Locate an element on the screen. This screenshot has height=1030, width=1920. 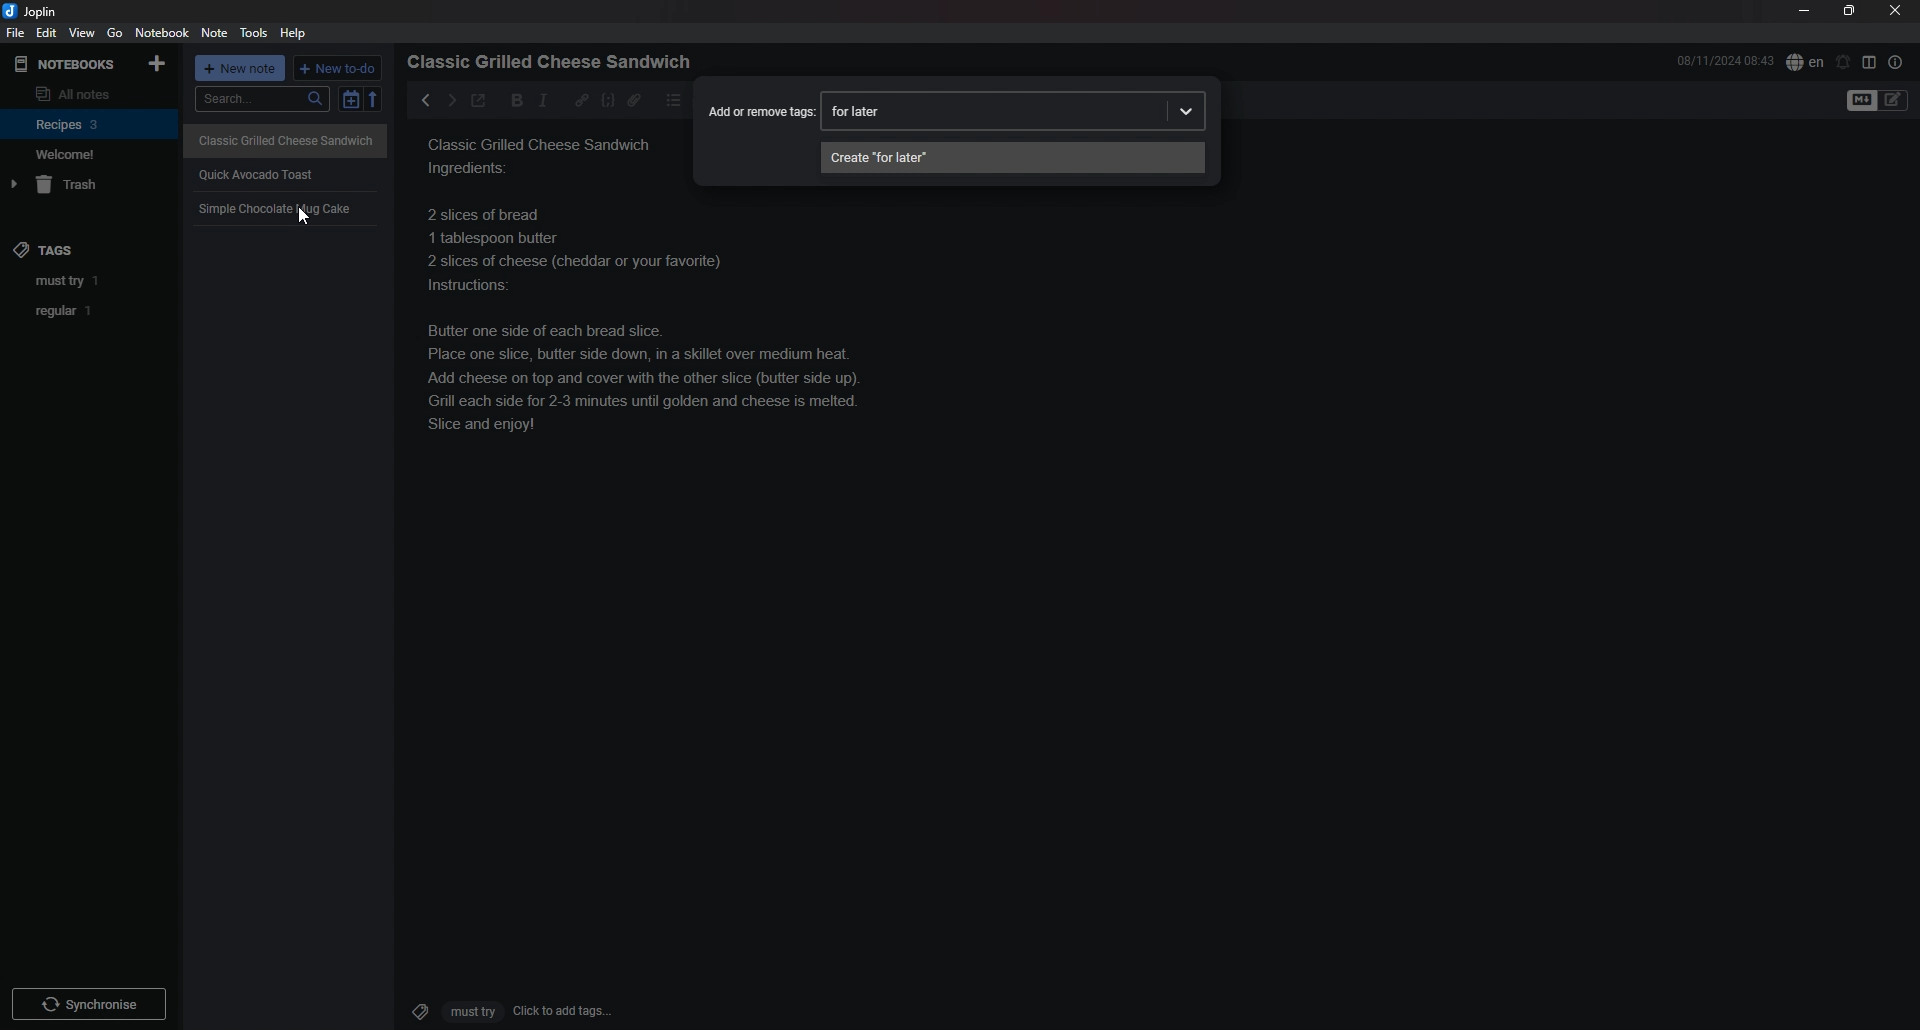
search is located at coordinates (262, 99).